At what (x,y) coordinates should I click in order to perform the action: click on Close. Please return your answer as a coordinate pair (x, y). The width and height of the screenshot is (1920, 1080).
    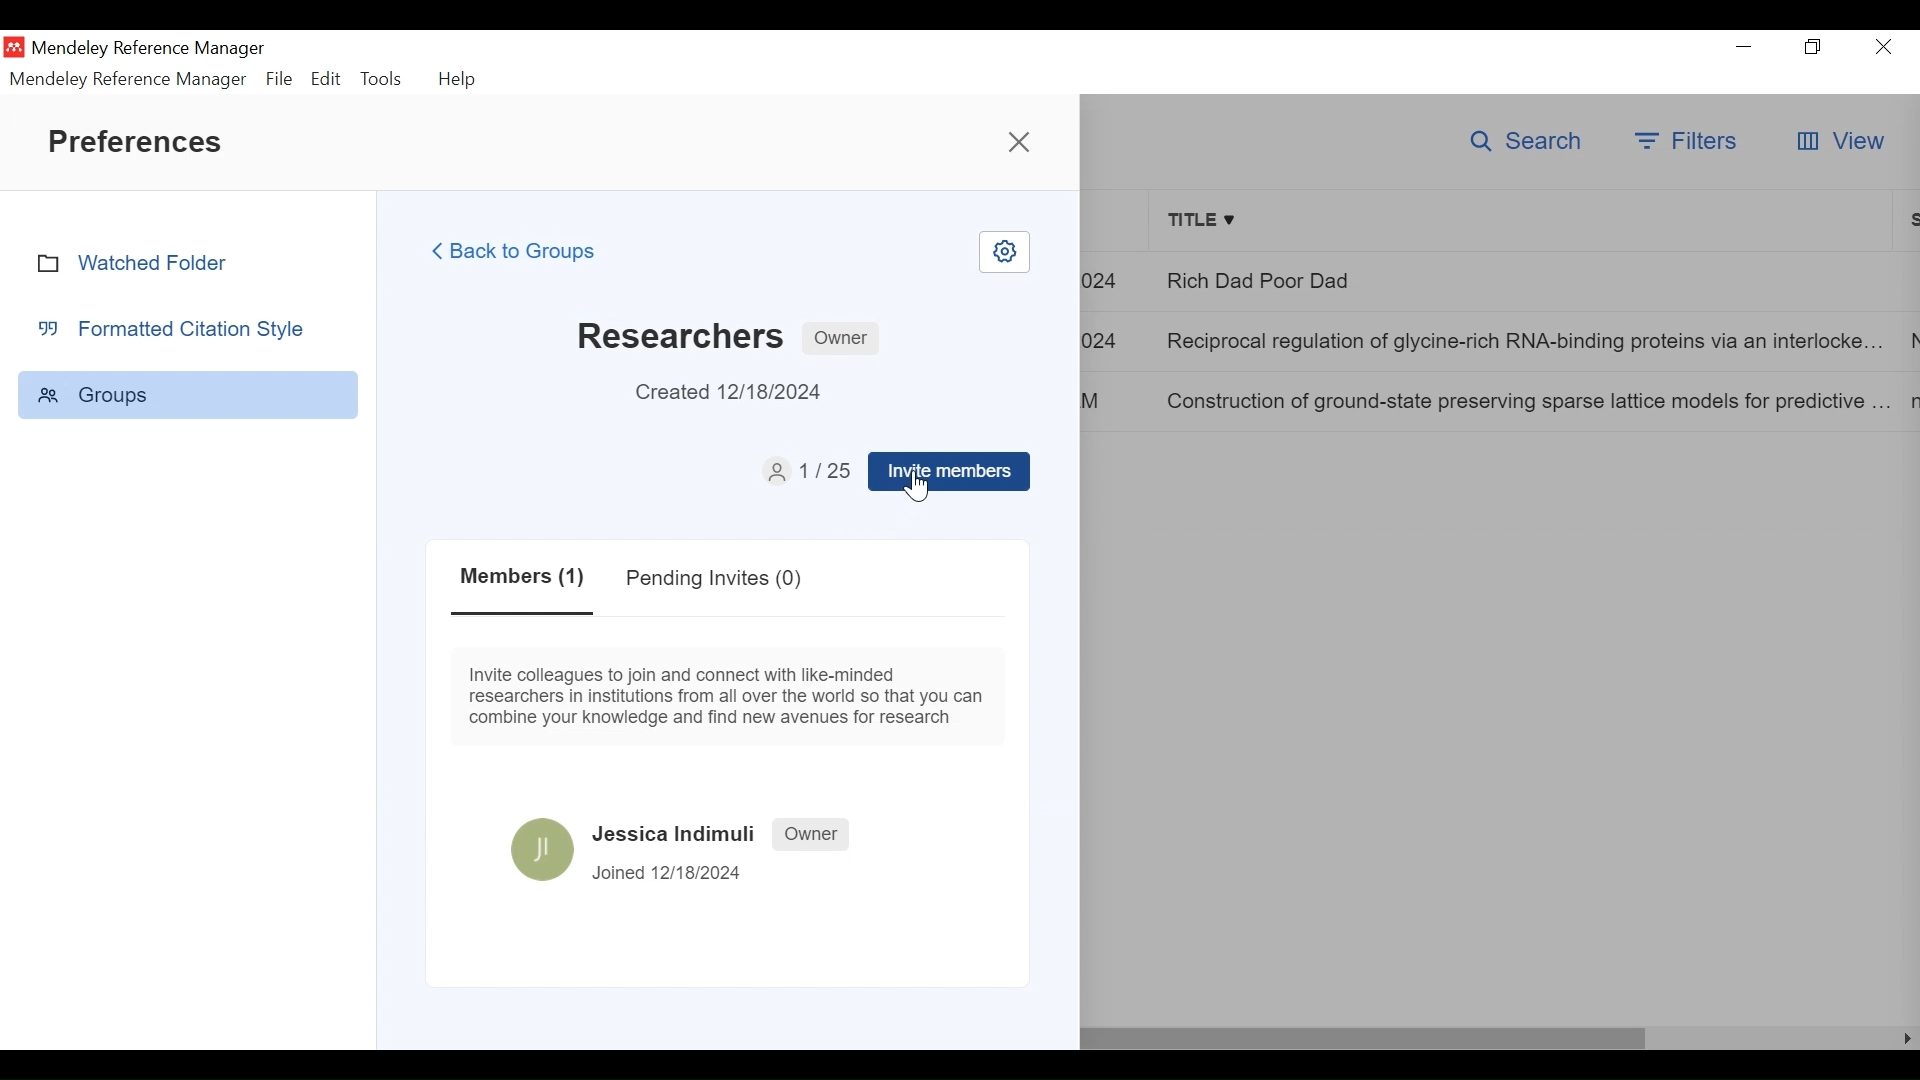
    Looking at the image, I should click on (1885, 46).